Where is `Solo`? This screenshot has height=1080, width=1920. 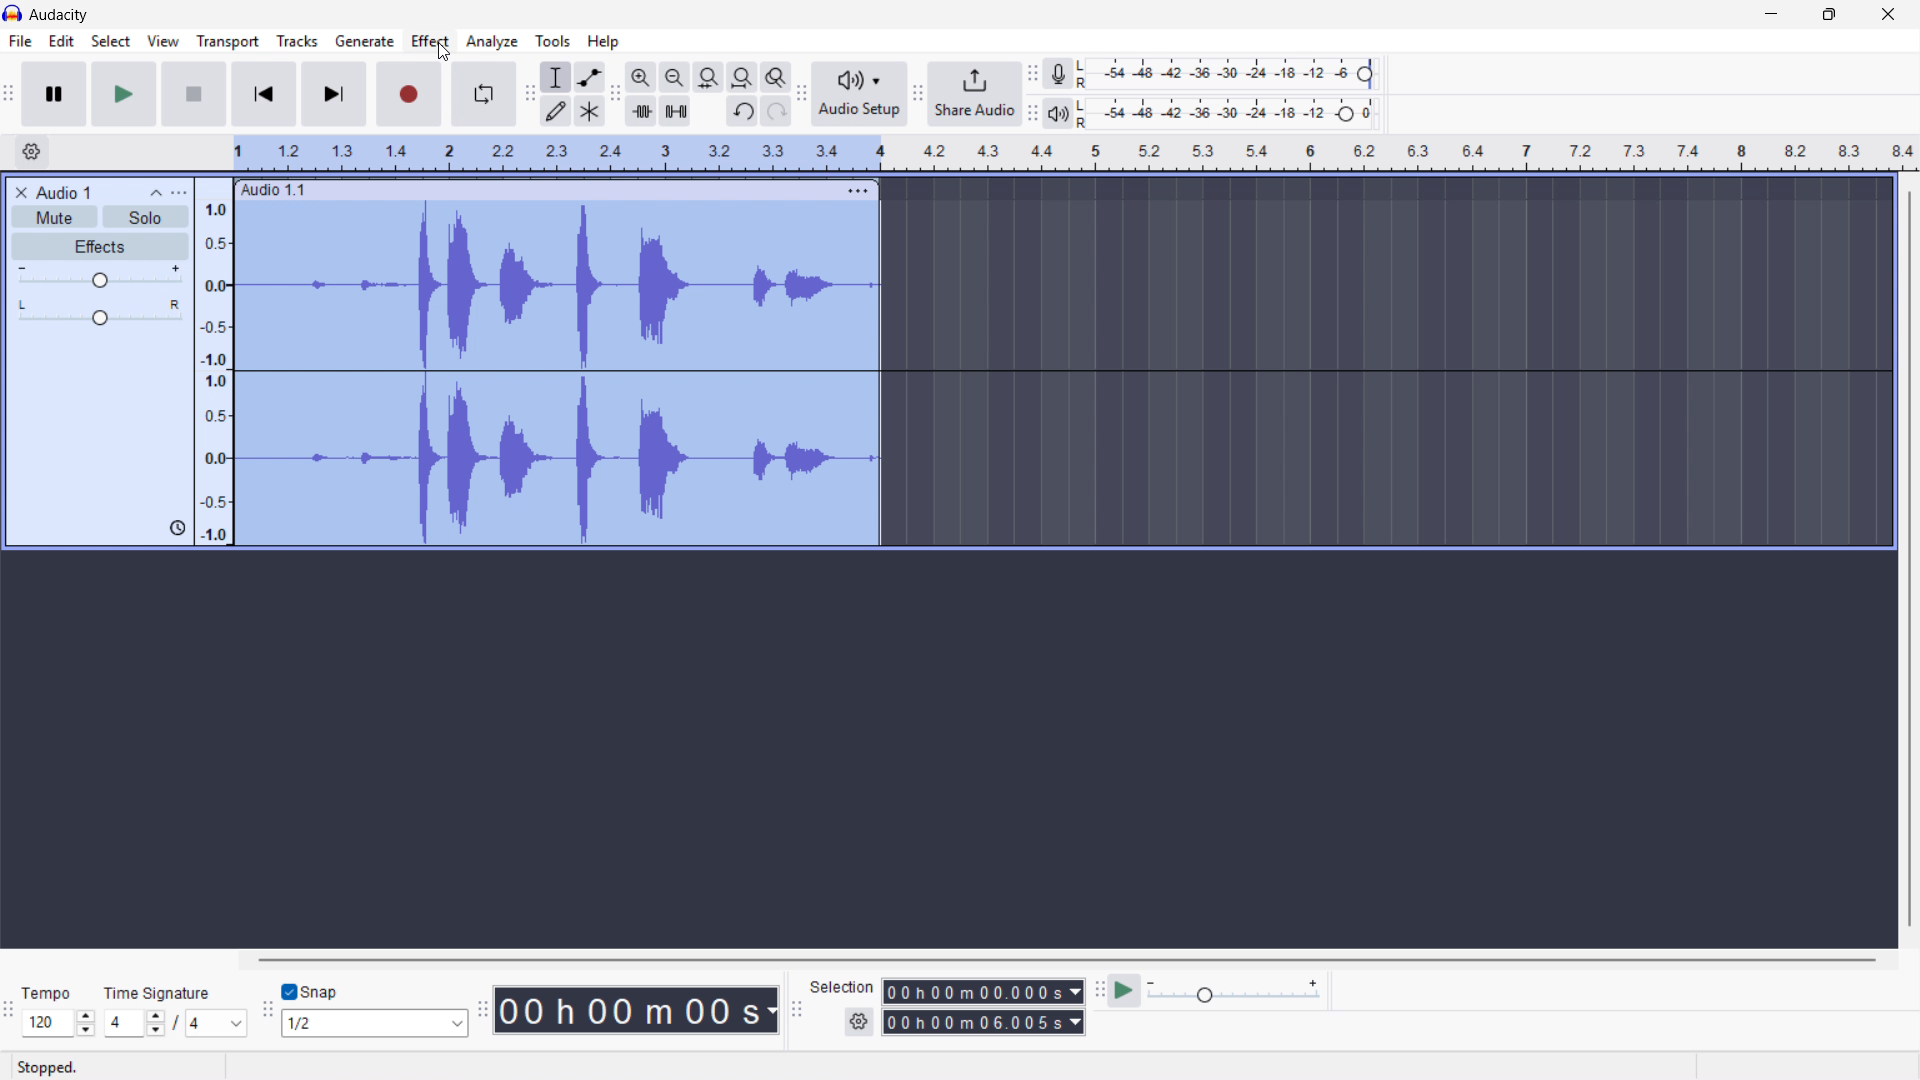
Solo is located at coordinates (146, 216).